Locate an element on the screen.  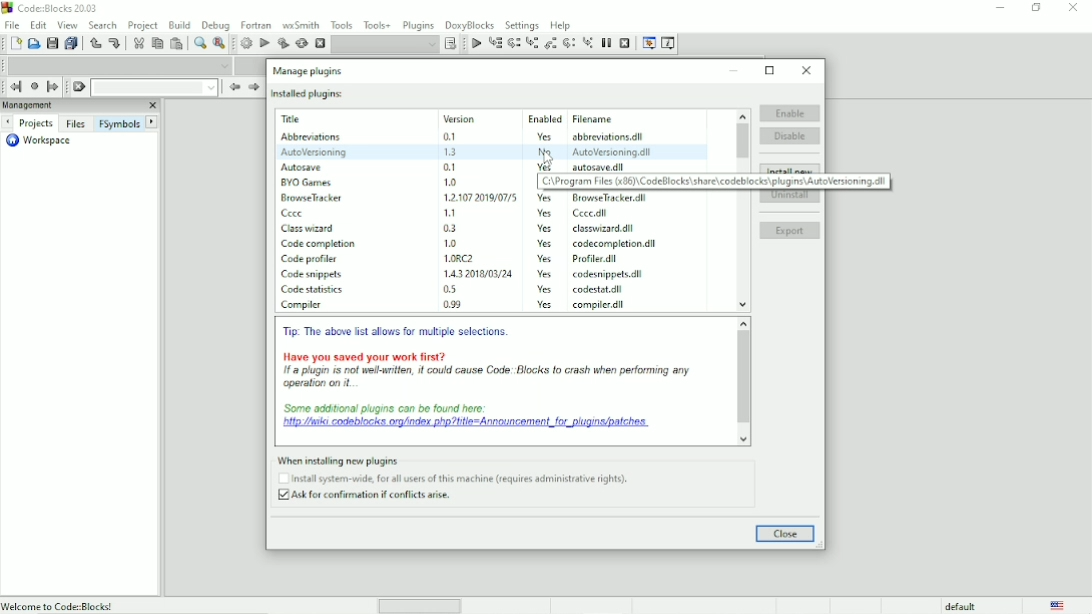
Save everything is located at coordinates (73, 43).